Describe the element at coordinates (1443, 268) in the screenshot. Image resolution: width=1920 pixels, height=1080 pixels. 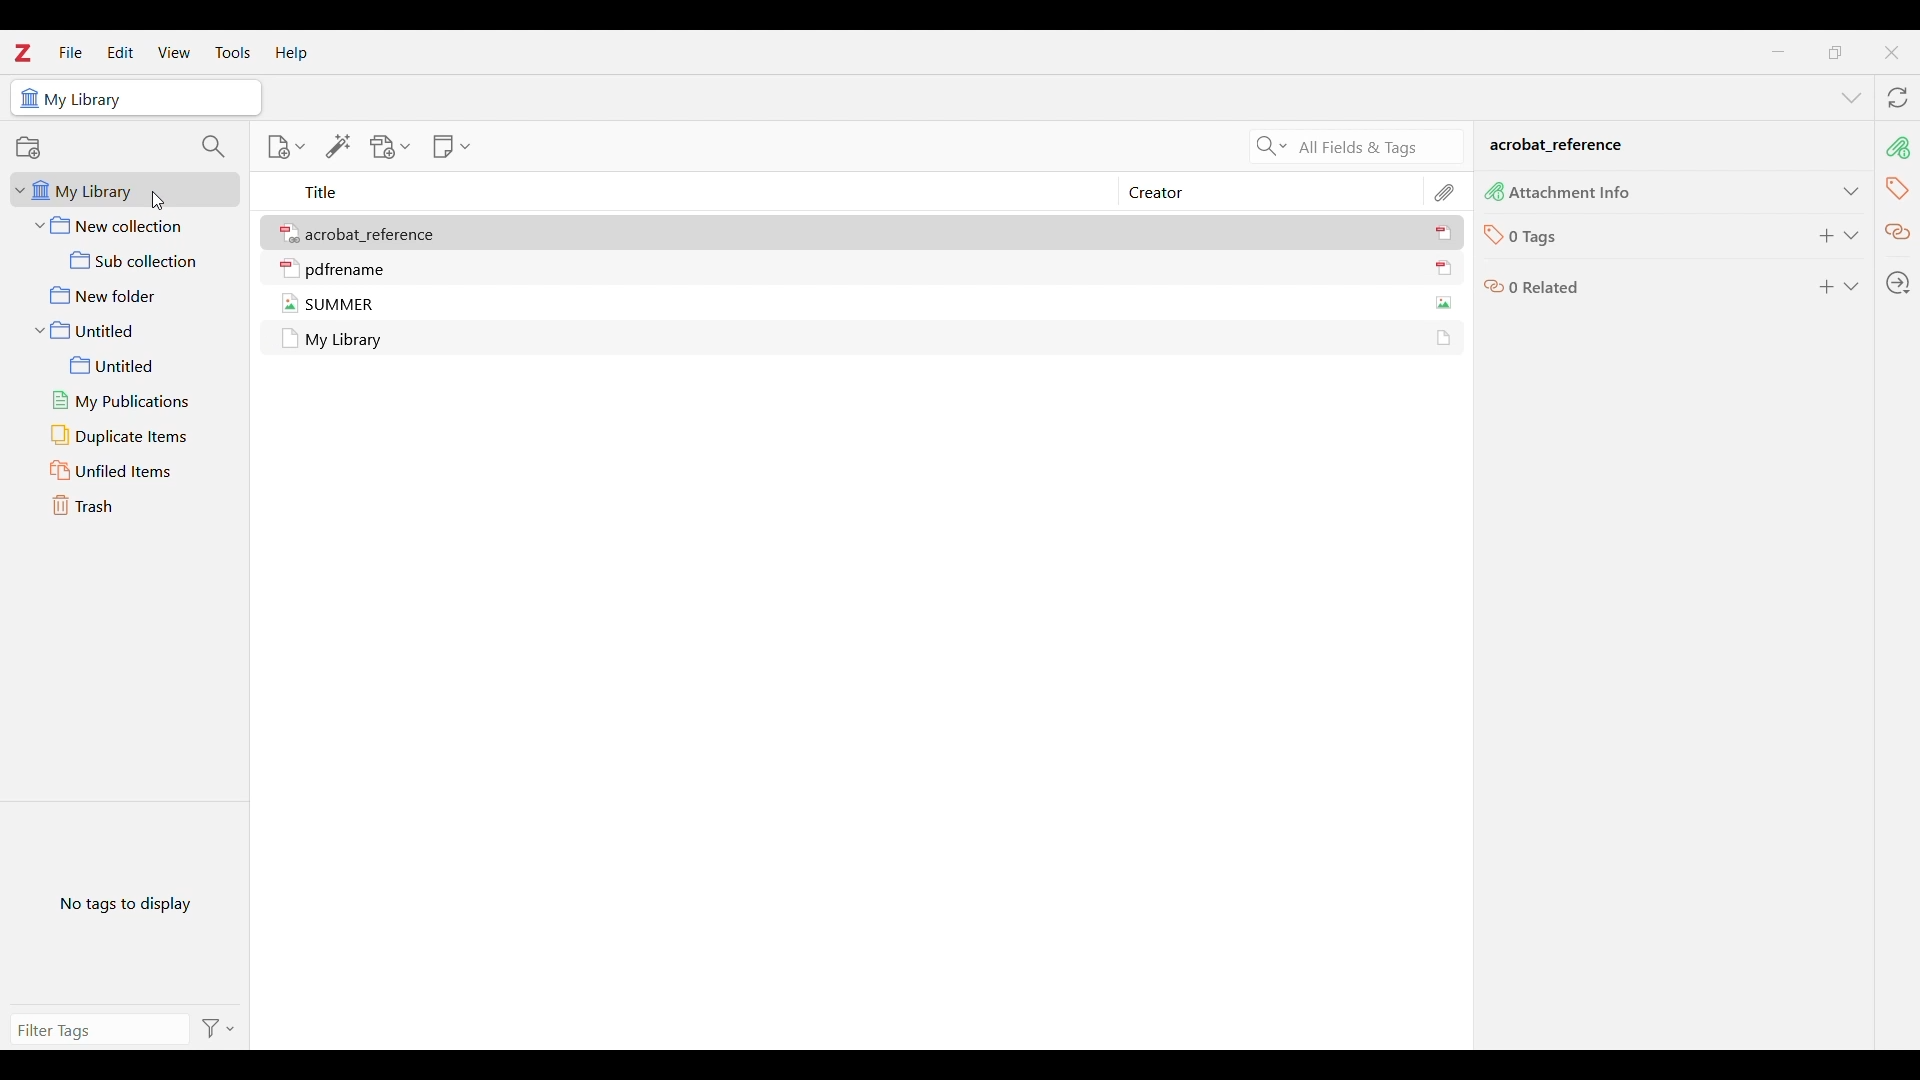
I see `icon` at that location.